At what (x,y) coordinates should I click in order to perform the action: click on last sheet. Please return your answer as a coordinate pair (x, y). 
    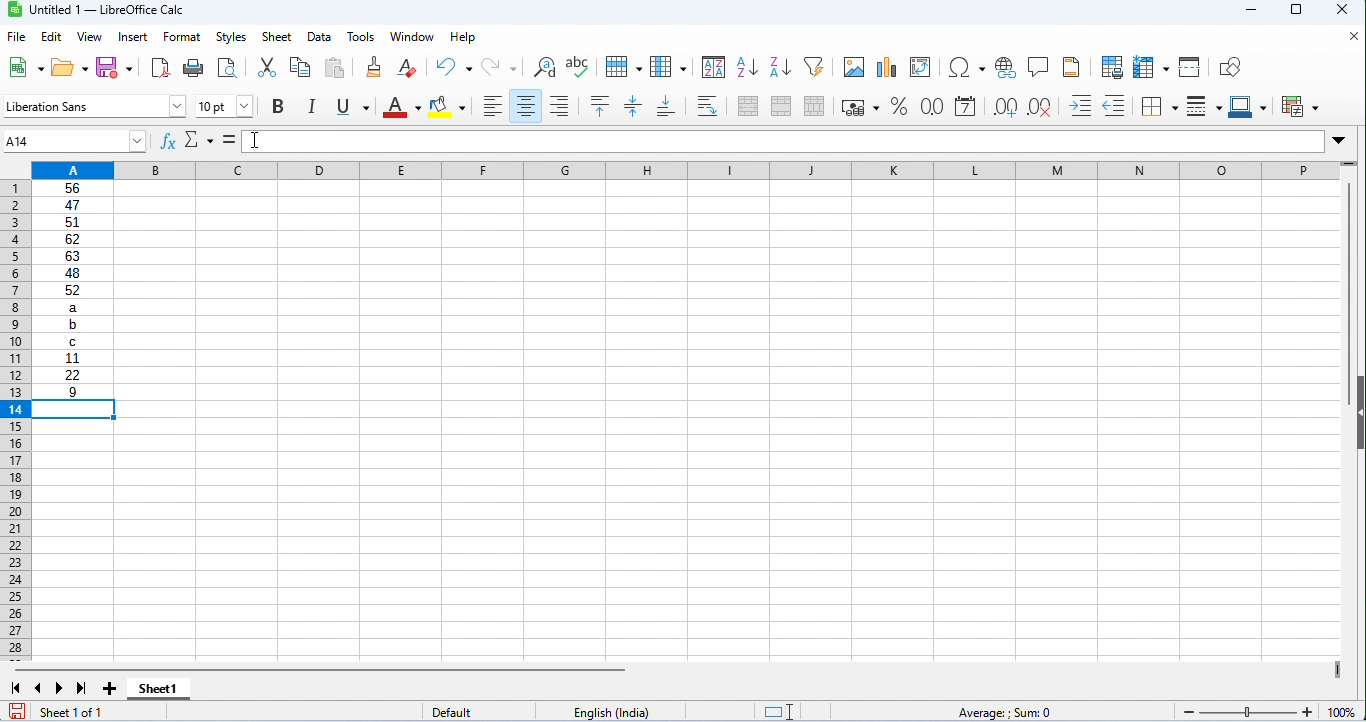
    Looking at the image, I should click on (82, 688).